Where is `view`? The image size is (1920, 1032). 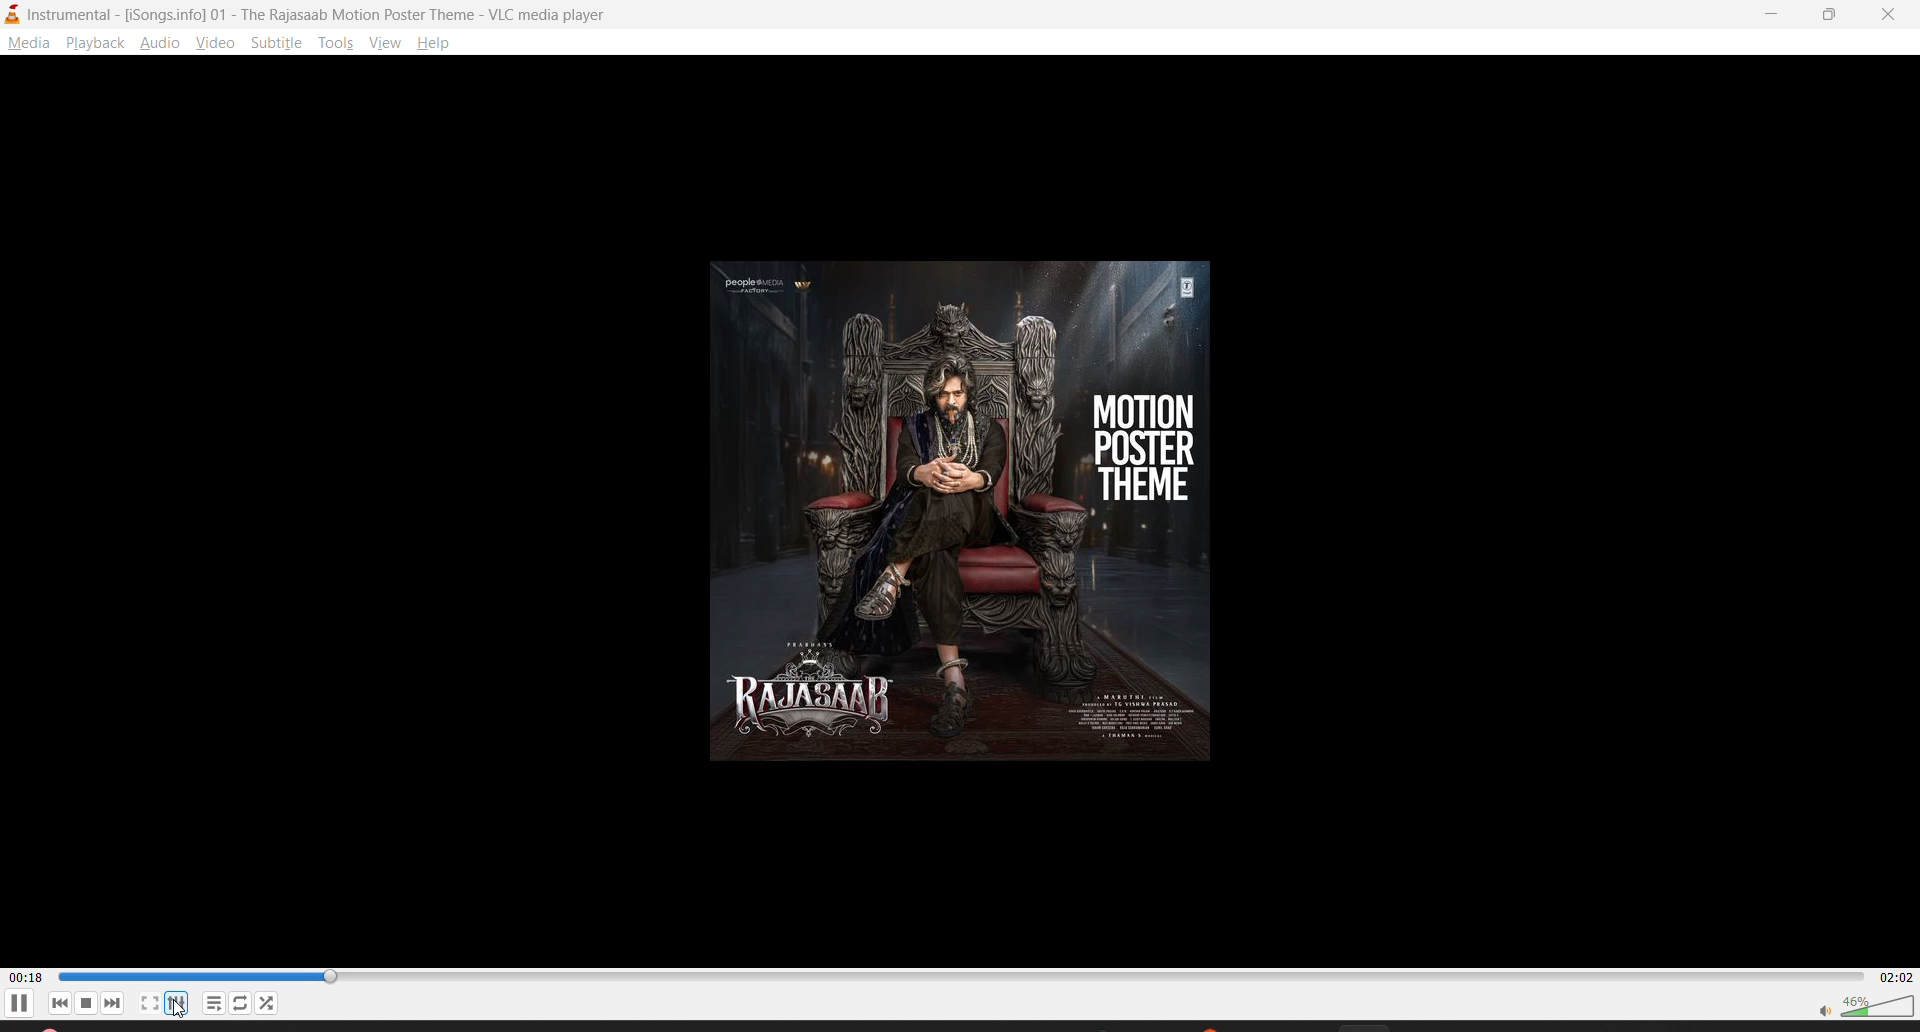
view is located at coordinates (214, 47).